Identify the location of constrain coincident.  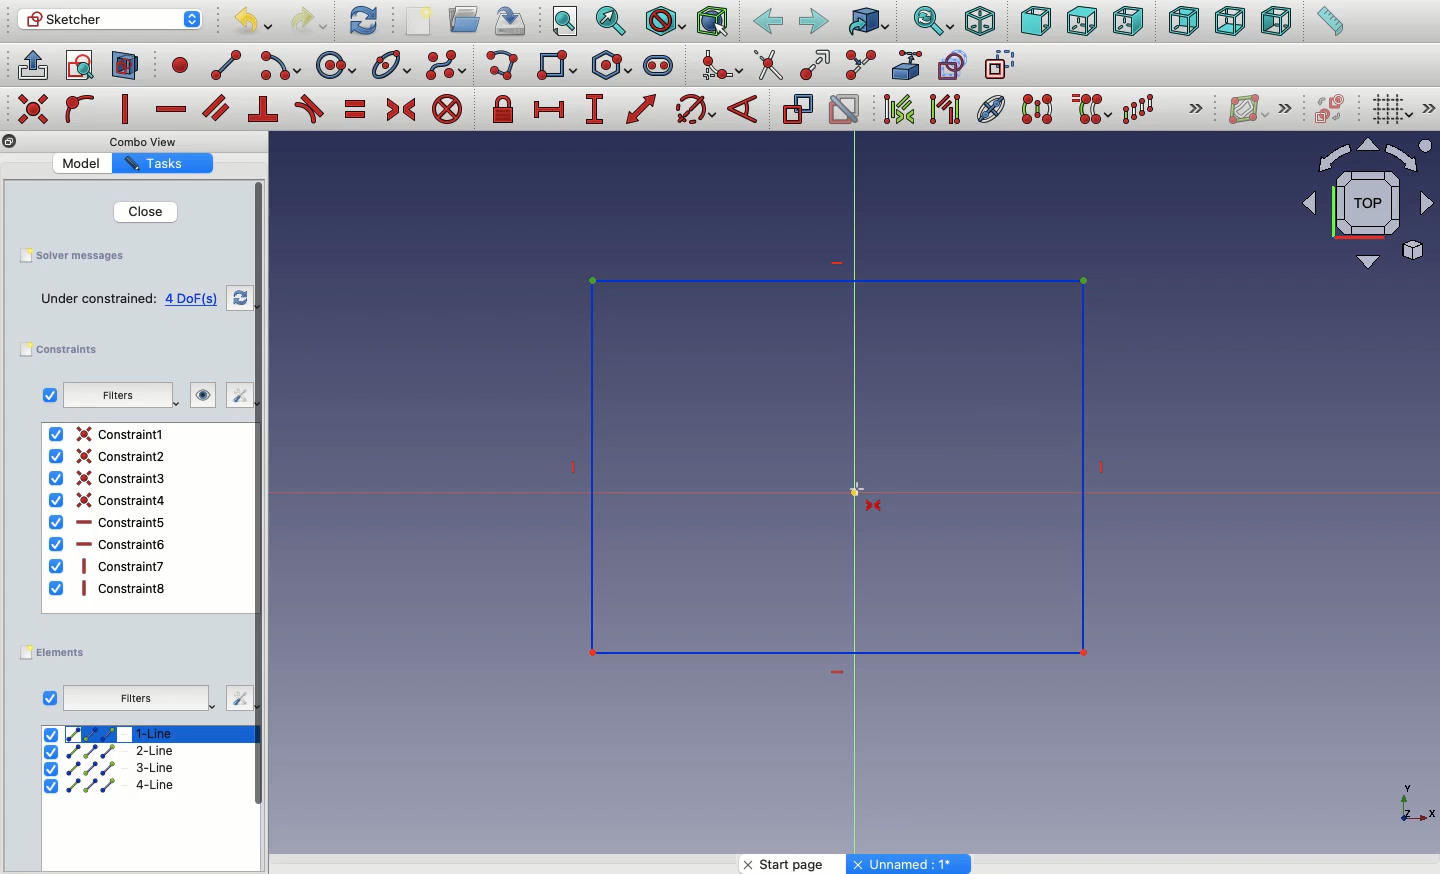
(35, 109).